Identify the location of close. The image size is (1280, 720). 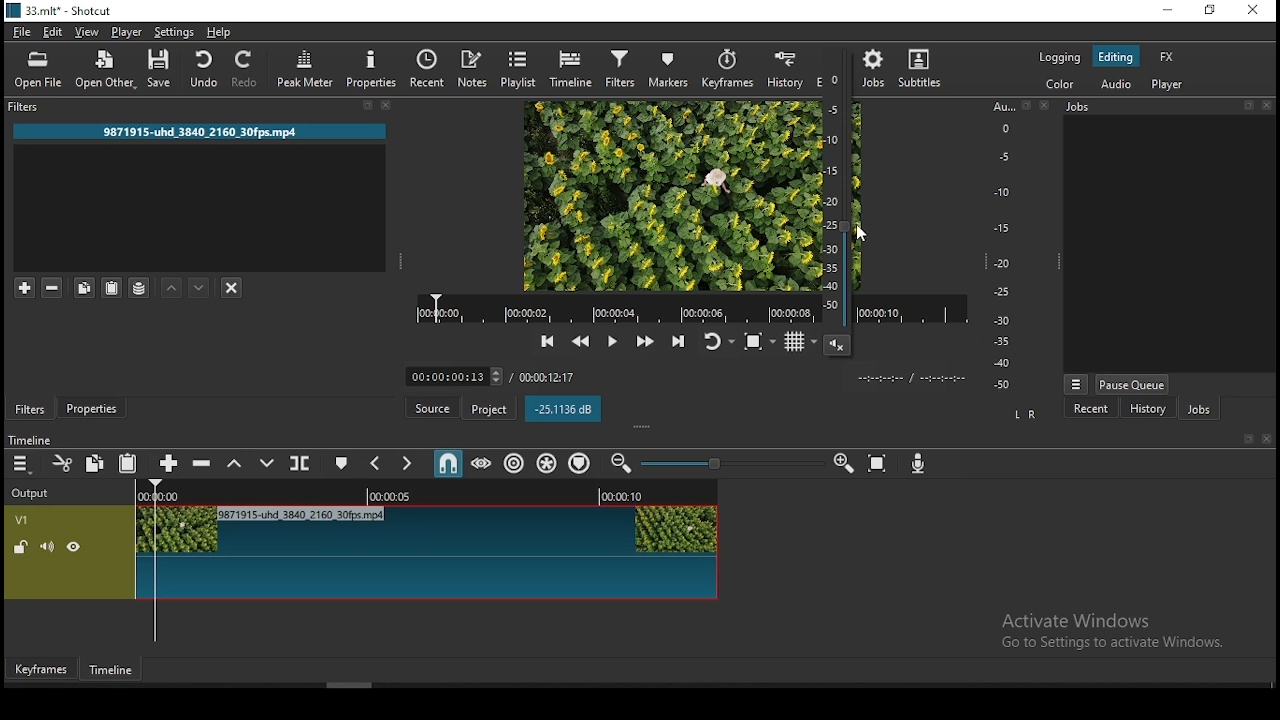
(389, 106).